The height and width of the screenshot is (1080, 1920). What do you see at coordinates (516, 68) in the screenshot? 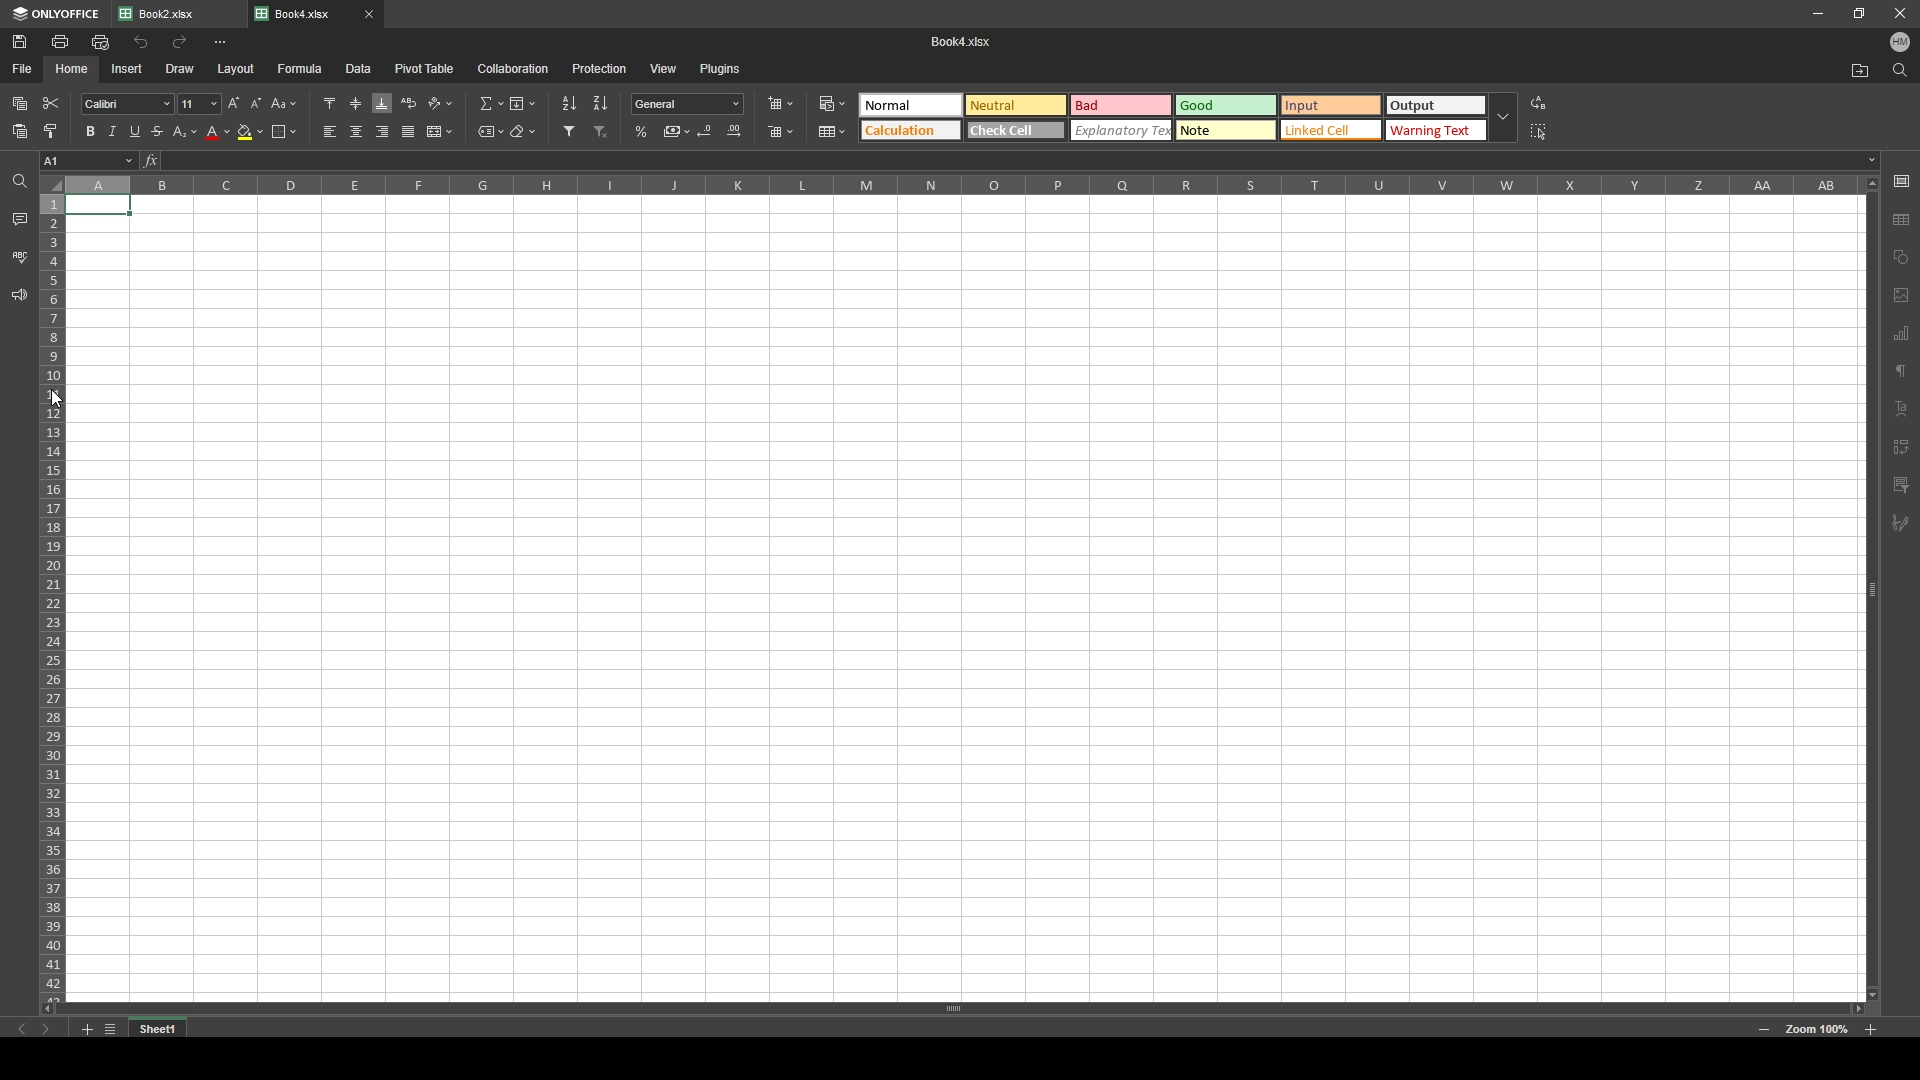
I see `collaboration` at bounding box center [516, 68].